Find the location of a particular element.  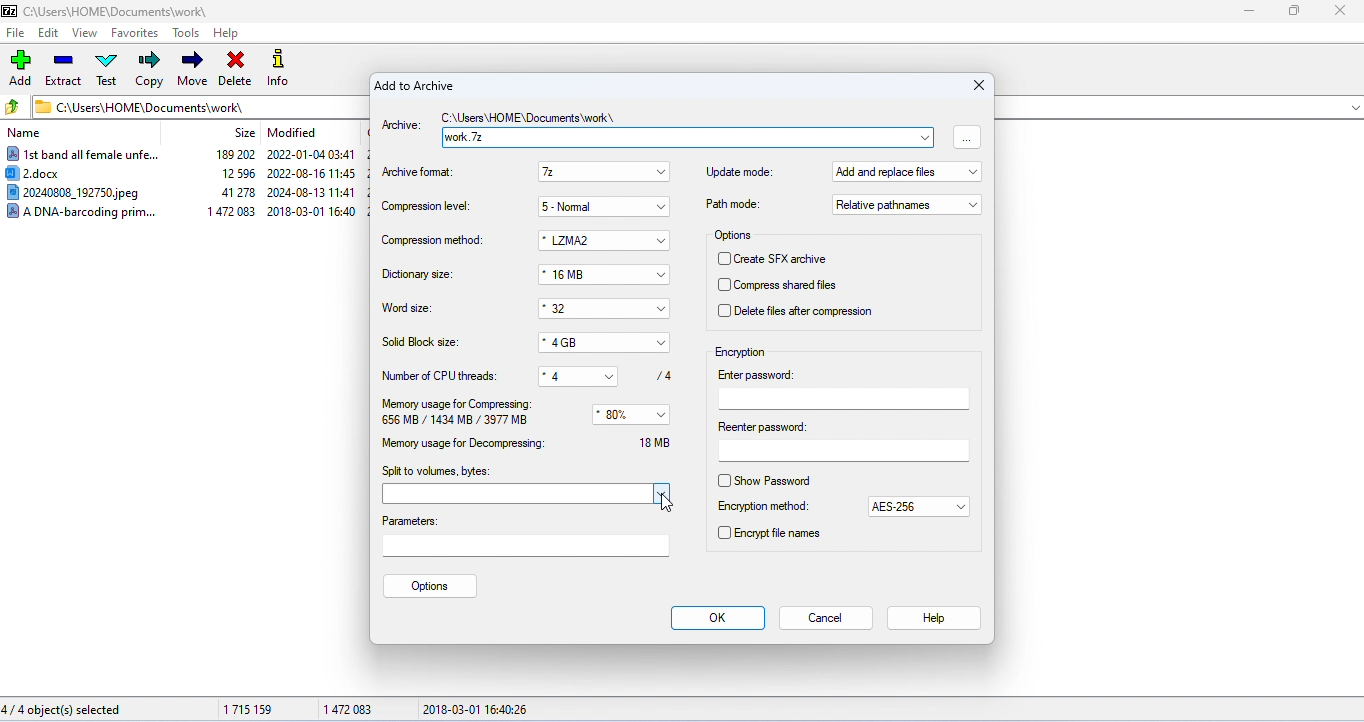

drop down is located at coordinates (662, 309).